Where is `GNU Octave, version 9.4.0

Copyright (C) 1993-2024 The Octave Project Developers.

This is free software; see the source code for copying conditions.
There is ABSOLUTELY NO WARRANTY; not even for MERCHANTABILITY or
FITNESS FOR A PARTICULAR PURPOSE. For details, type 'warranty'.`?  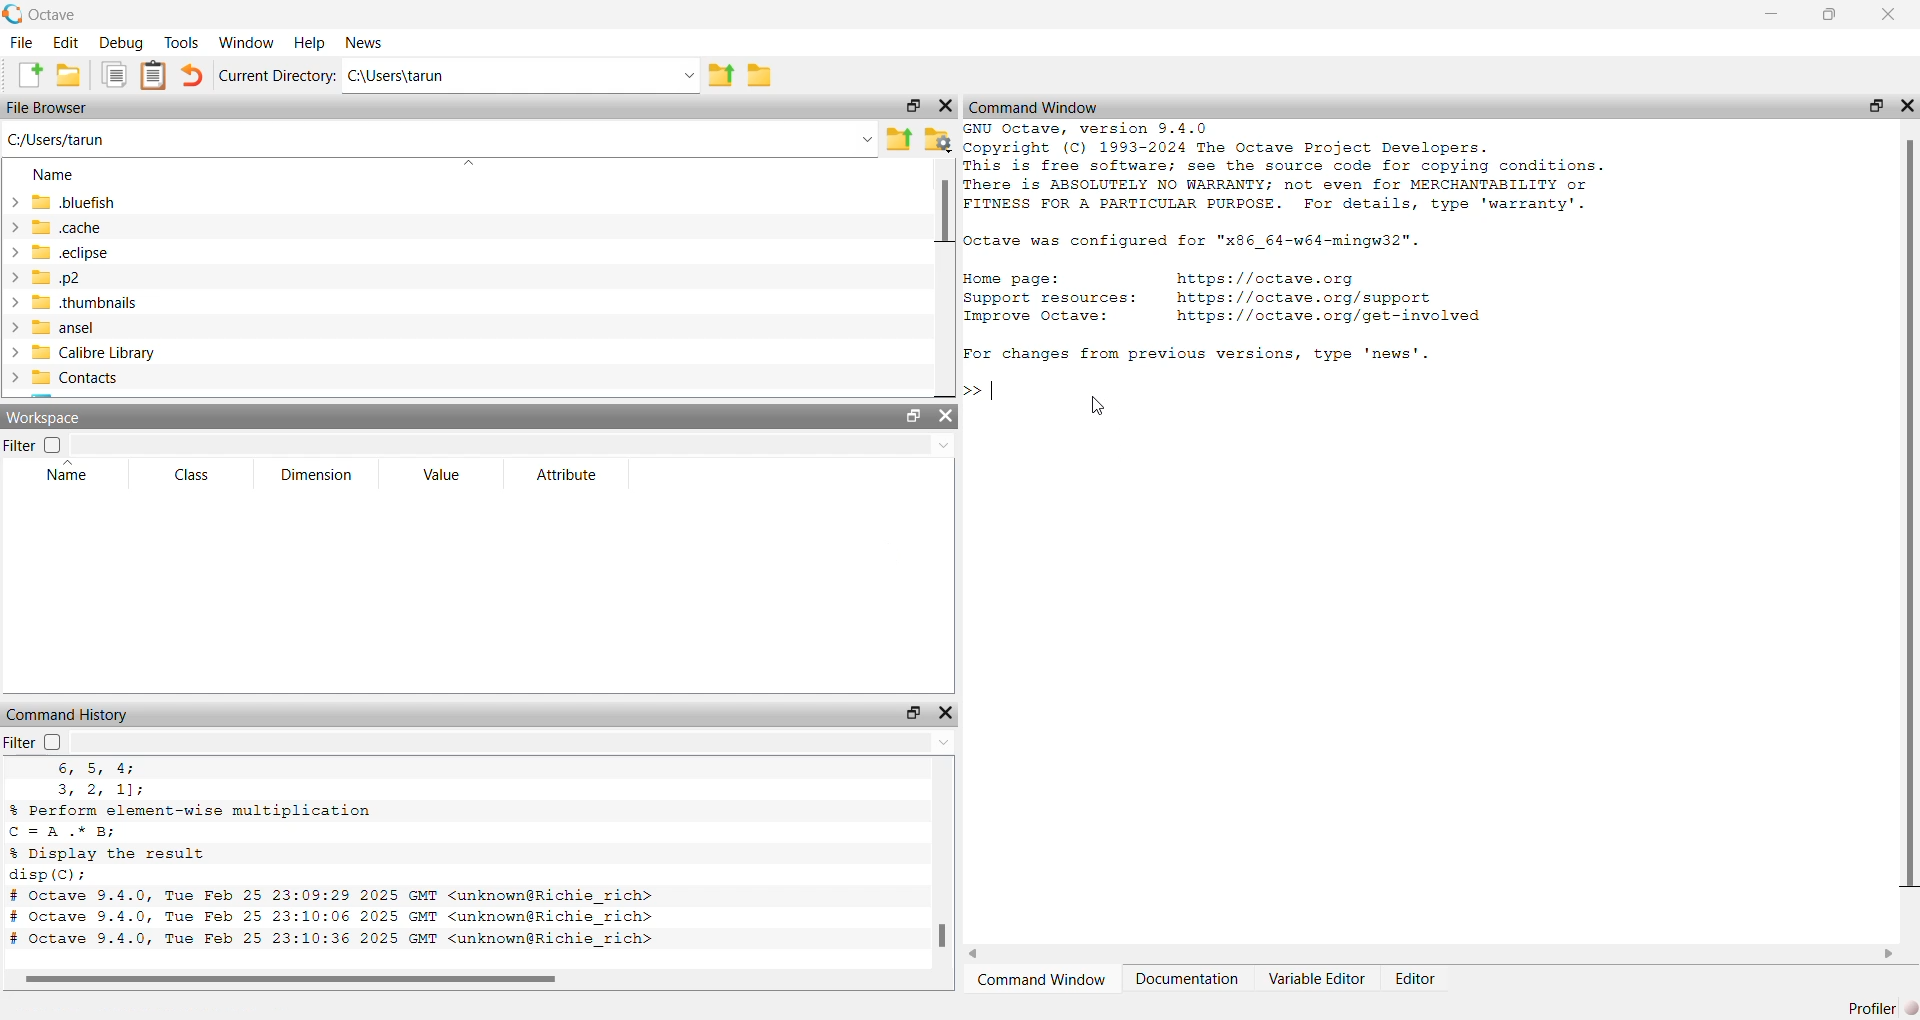
GNU Octave, version 9.4.0

Copyright (C) 1993-2024 The Octave Project Developers.

This is free software; see the source code for copying conditions.
There is ABSOLUTELY NO WARRANTY; not even for MERCHANTABILITY or
FITNESS FOR A PARTICULAR PURPOSE. For details, type 'warranty'. is located at coordinates (1289, 168).